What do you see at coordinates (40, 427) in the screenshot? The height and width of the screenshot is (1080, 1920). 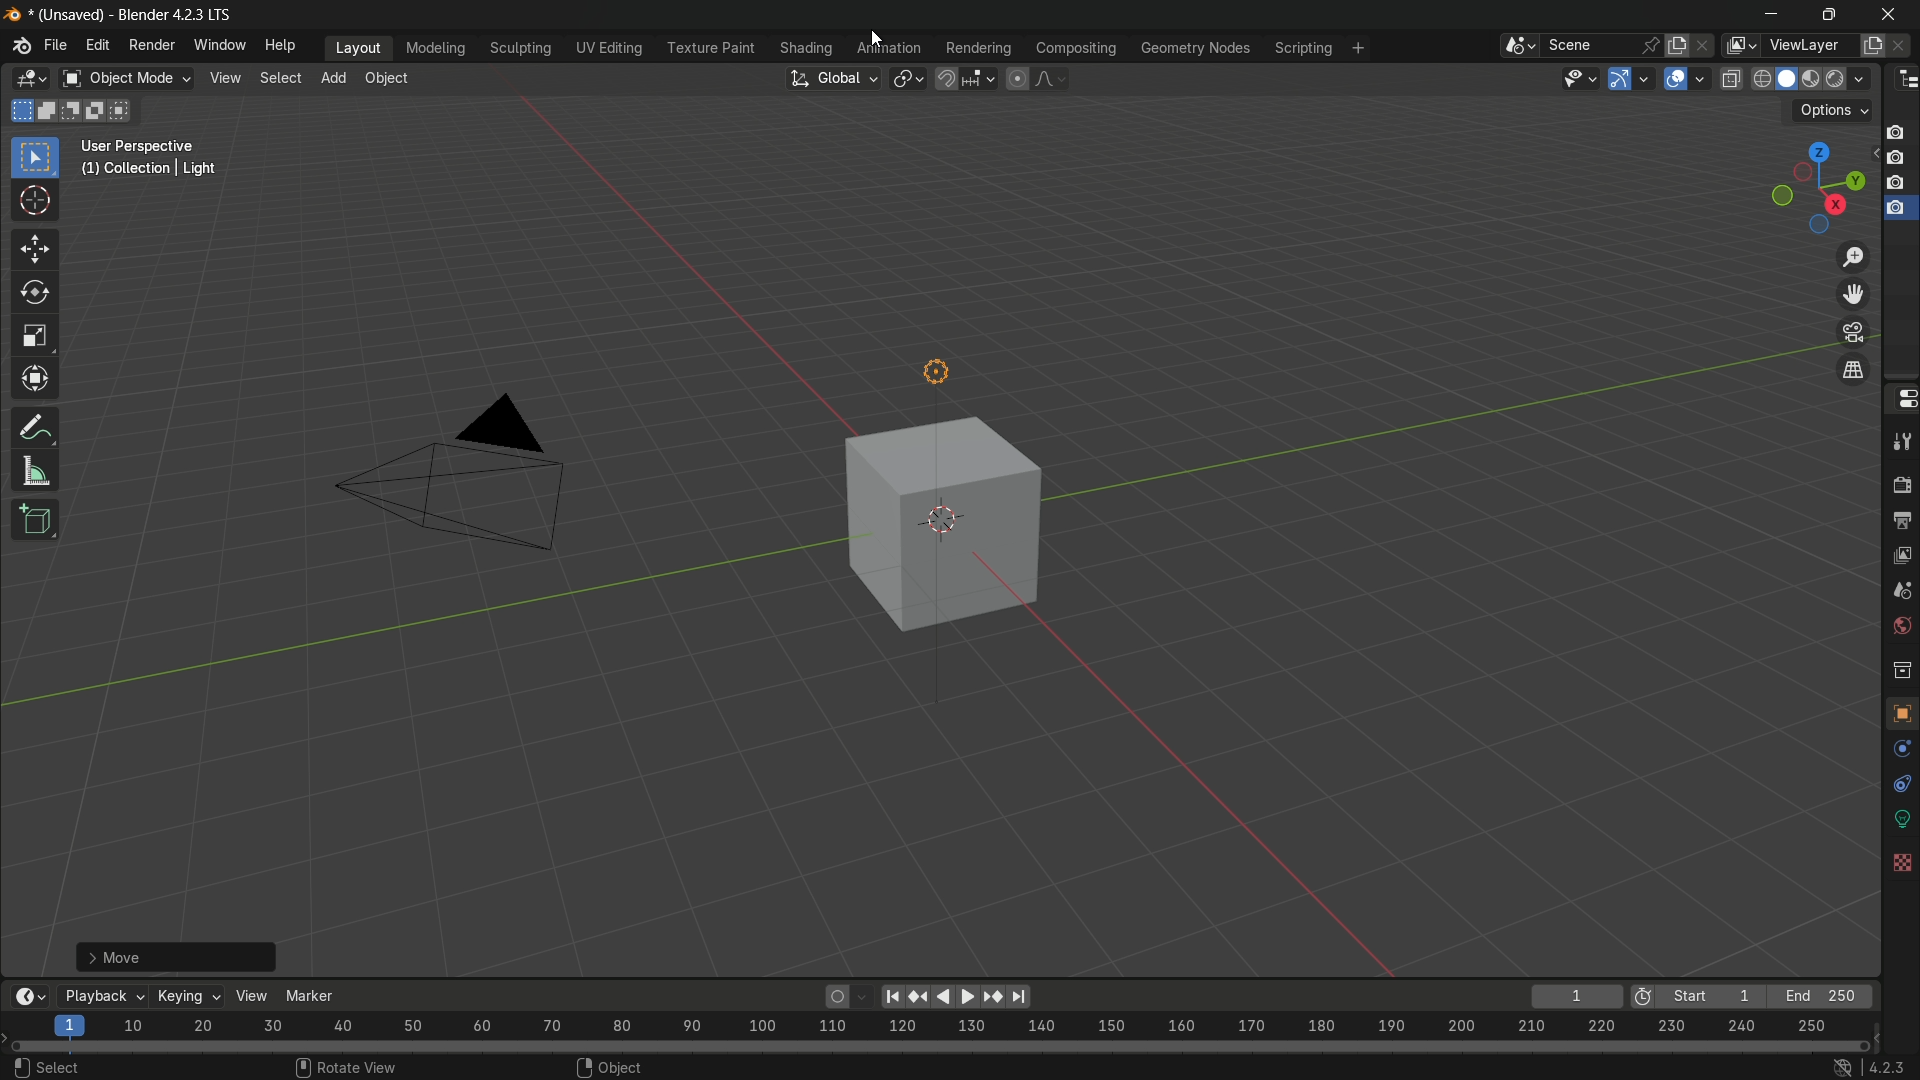 I see `annotate` at bounding box center [40, 427].